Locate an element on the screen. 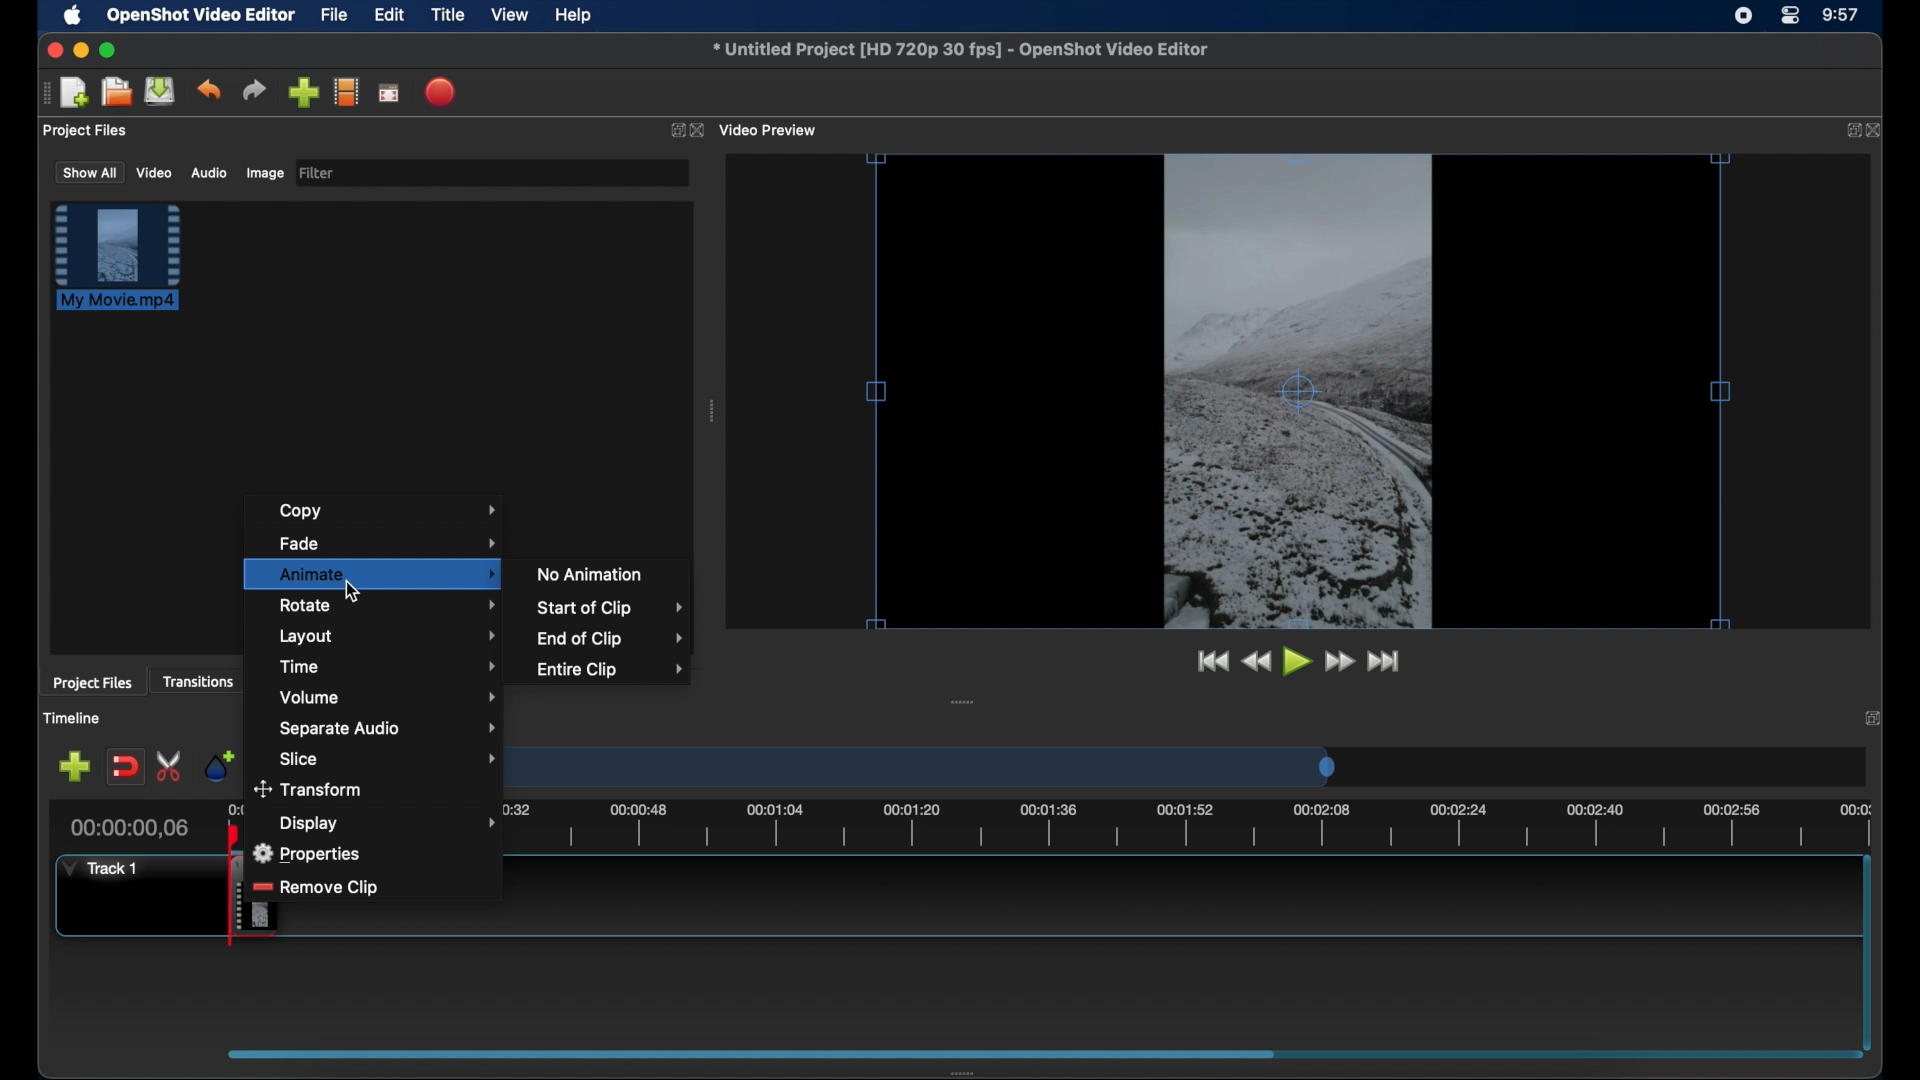 This screenshot has width=1920, height=1080. expand is located at coordinates (1876, 717).